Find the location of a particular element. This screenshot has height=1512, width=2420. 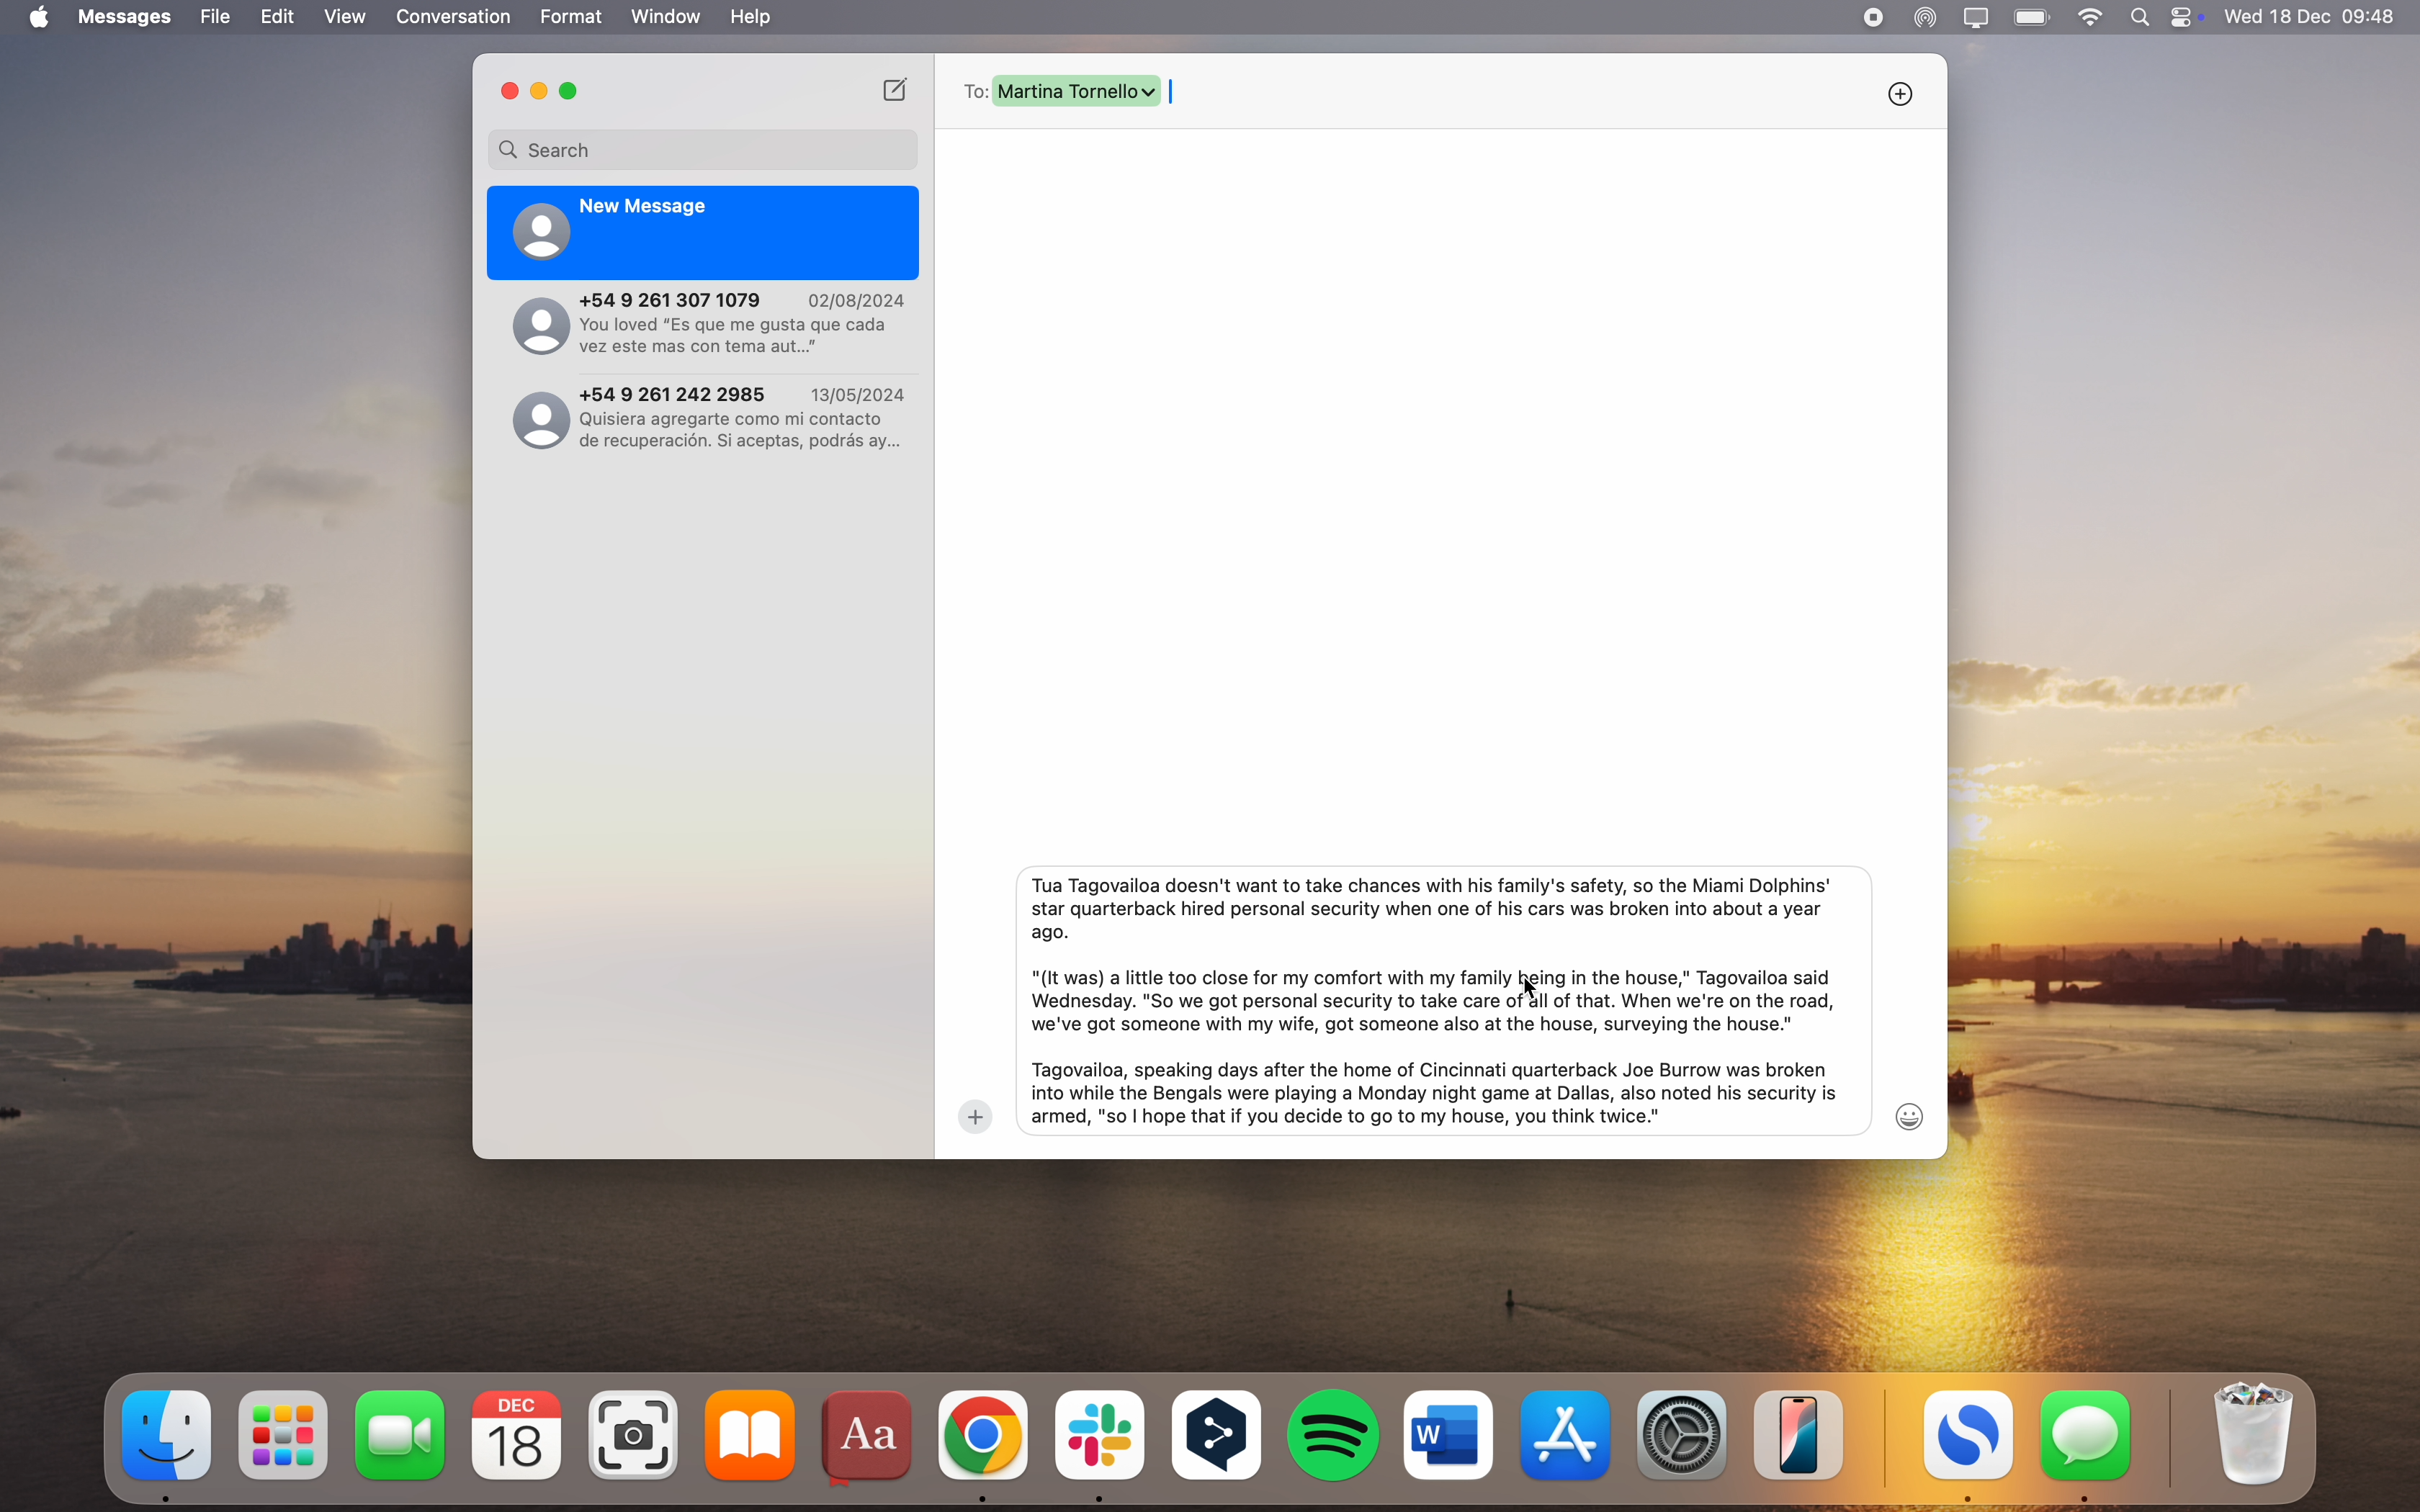

minimize app is located at coordinates (540, 92).